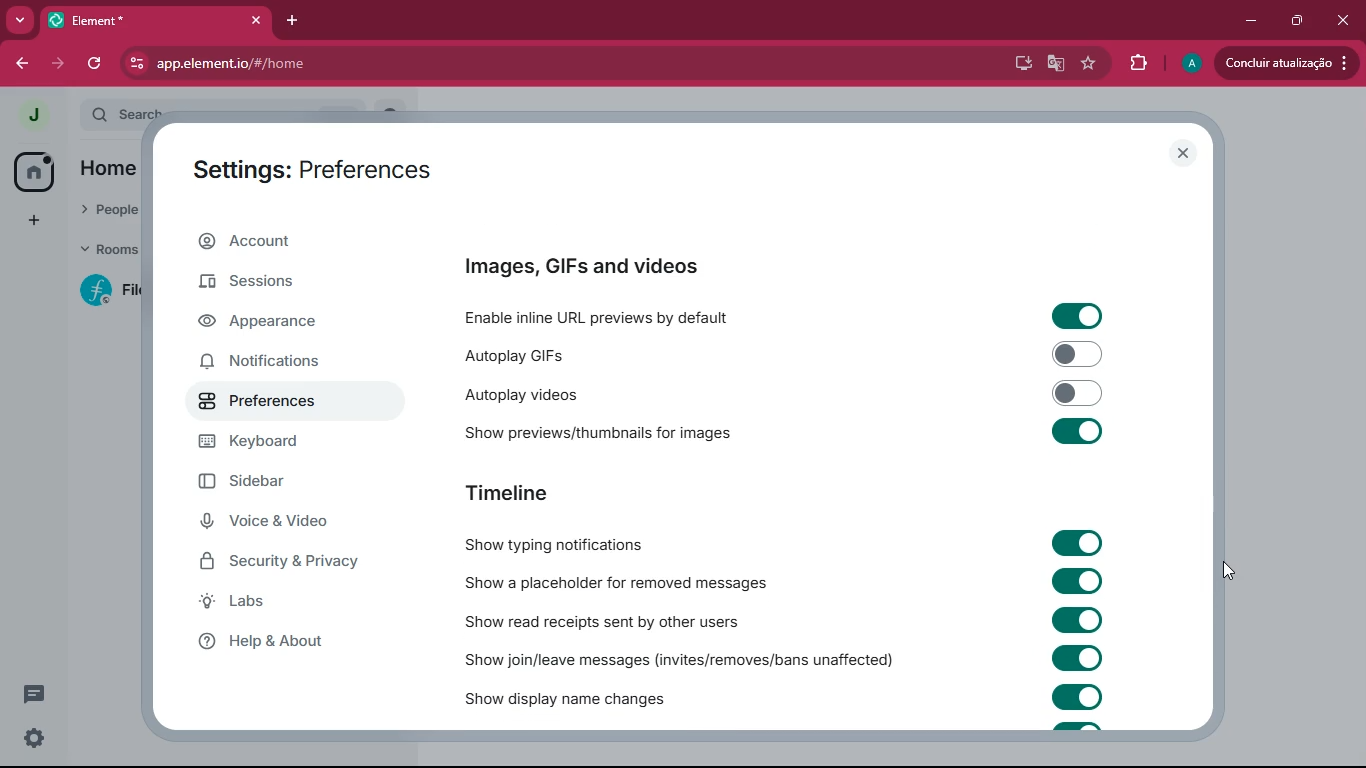 This screenshot has height=768, width=1366. Describe the element at coordinates (1078, 543) in the screenshot. I see `toggle on/off` at that location.